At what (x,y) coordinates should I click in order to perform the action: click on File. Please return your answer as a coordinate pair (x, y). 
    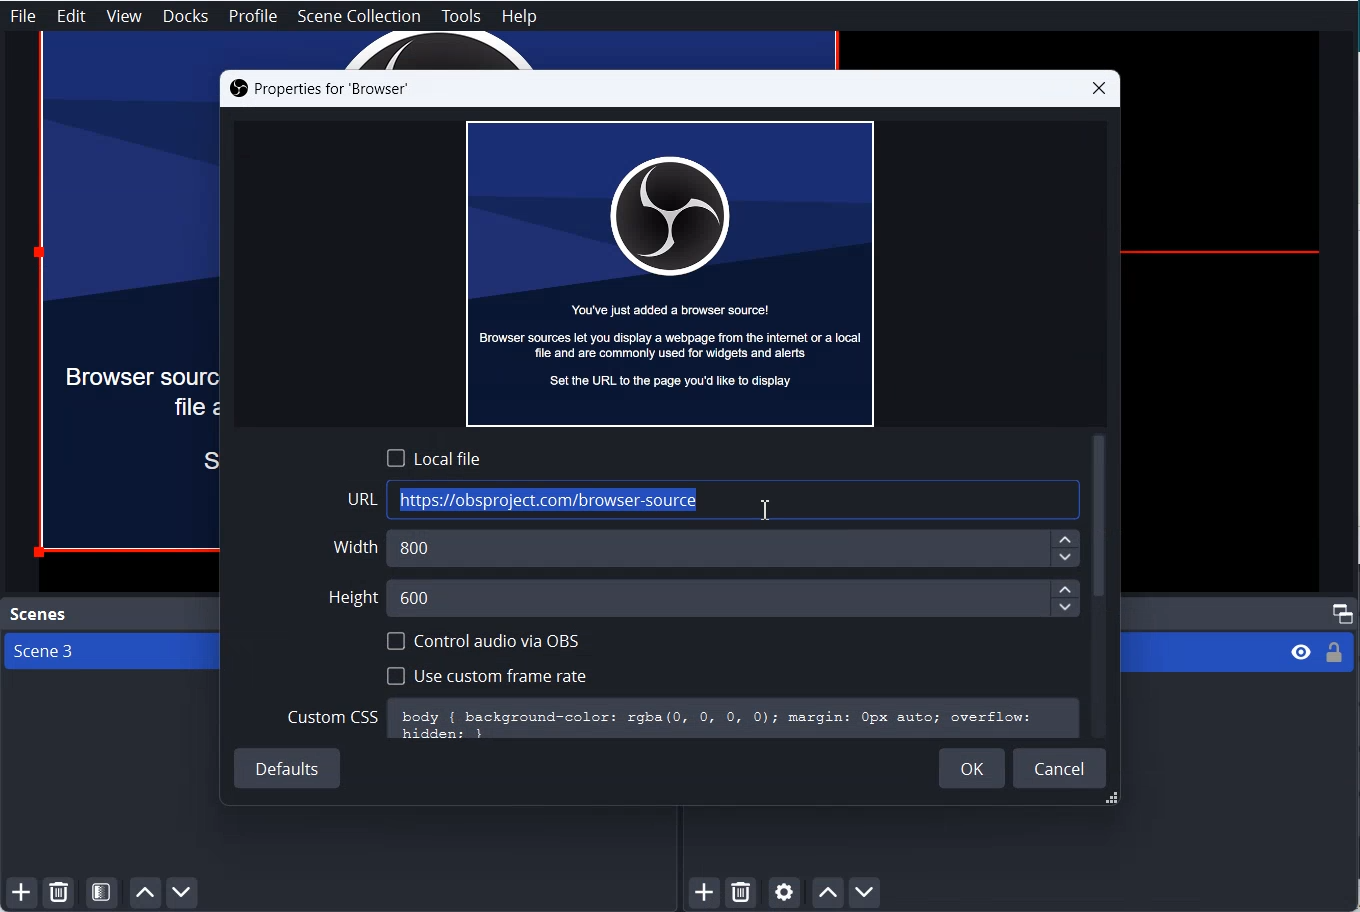
    Looking at the image, I should click on (23, 15).